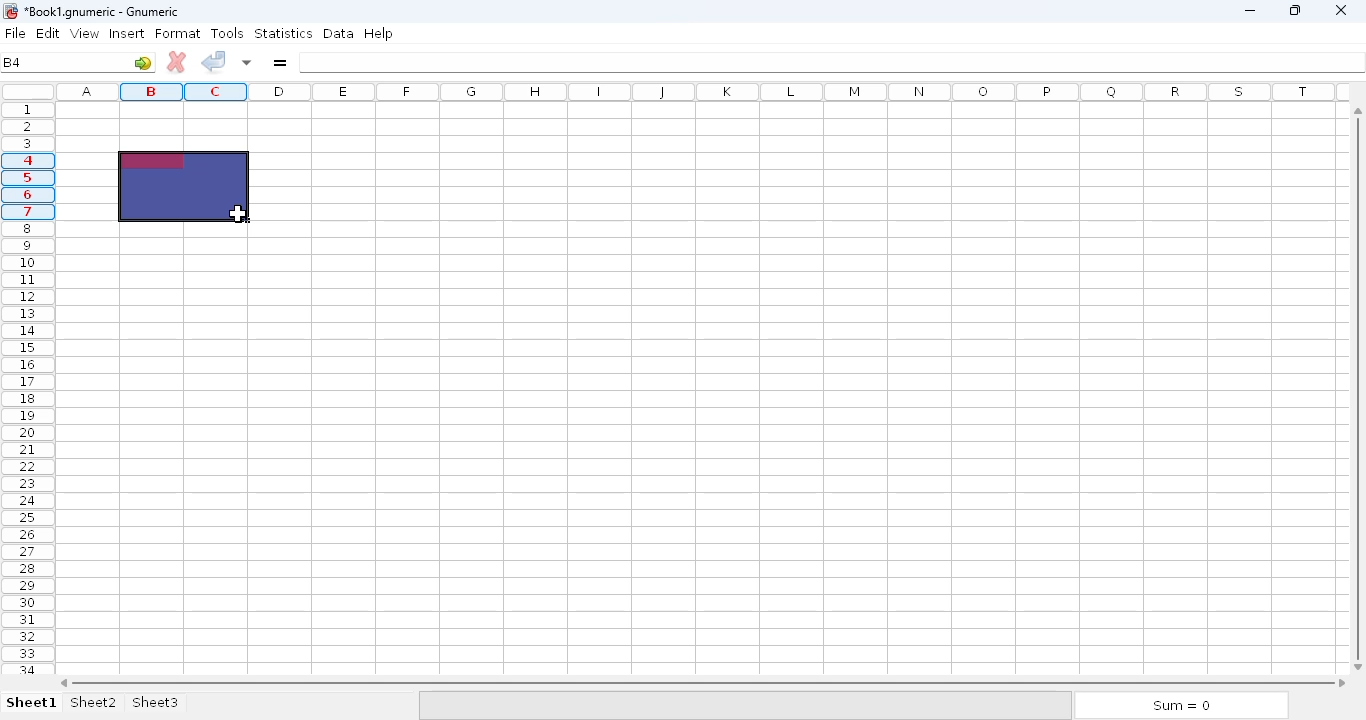  I want to click on tools, so click(226, 33).